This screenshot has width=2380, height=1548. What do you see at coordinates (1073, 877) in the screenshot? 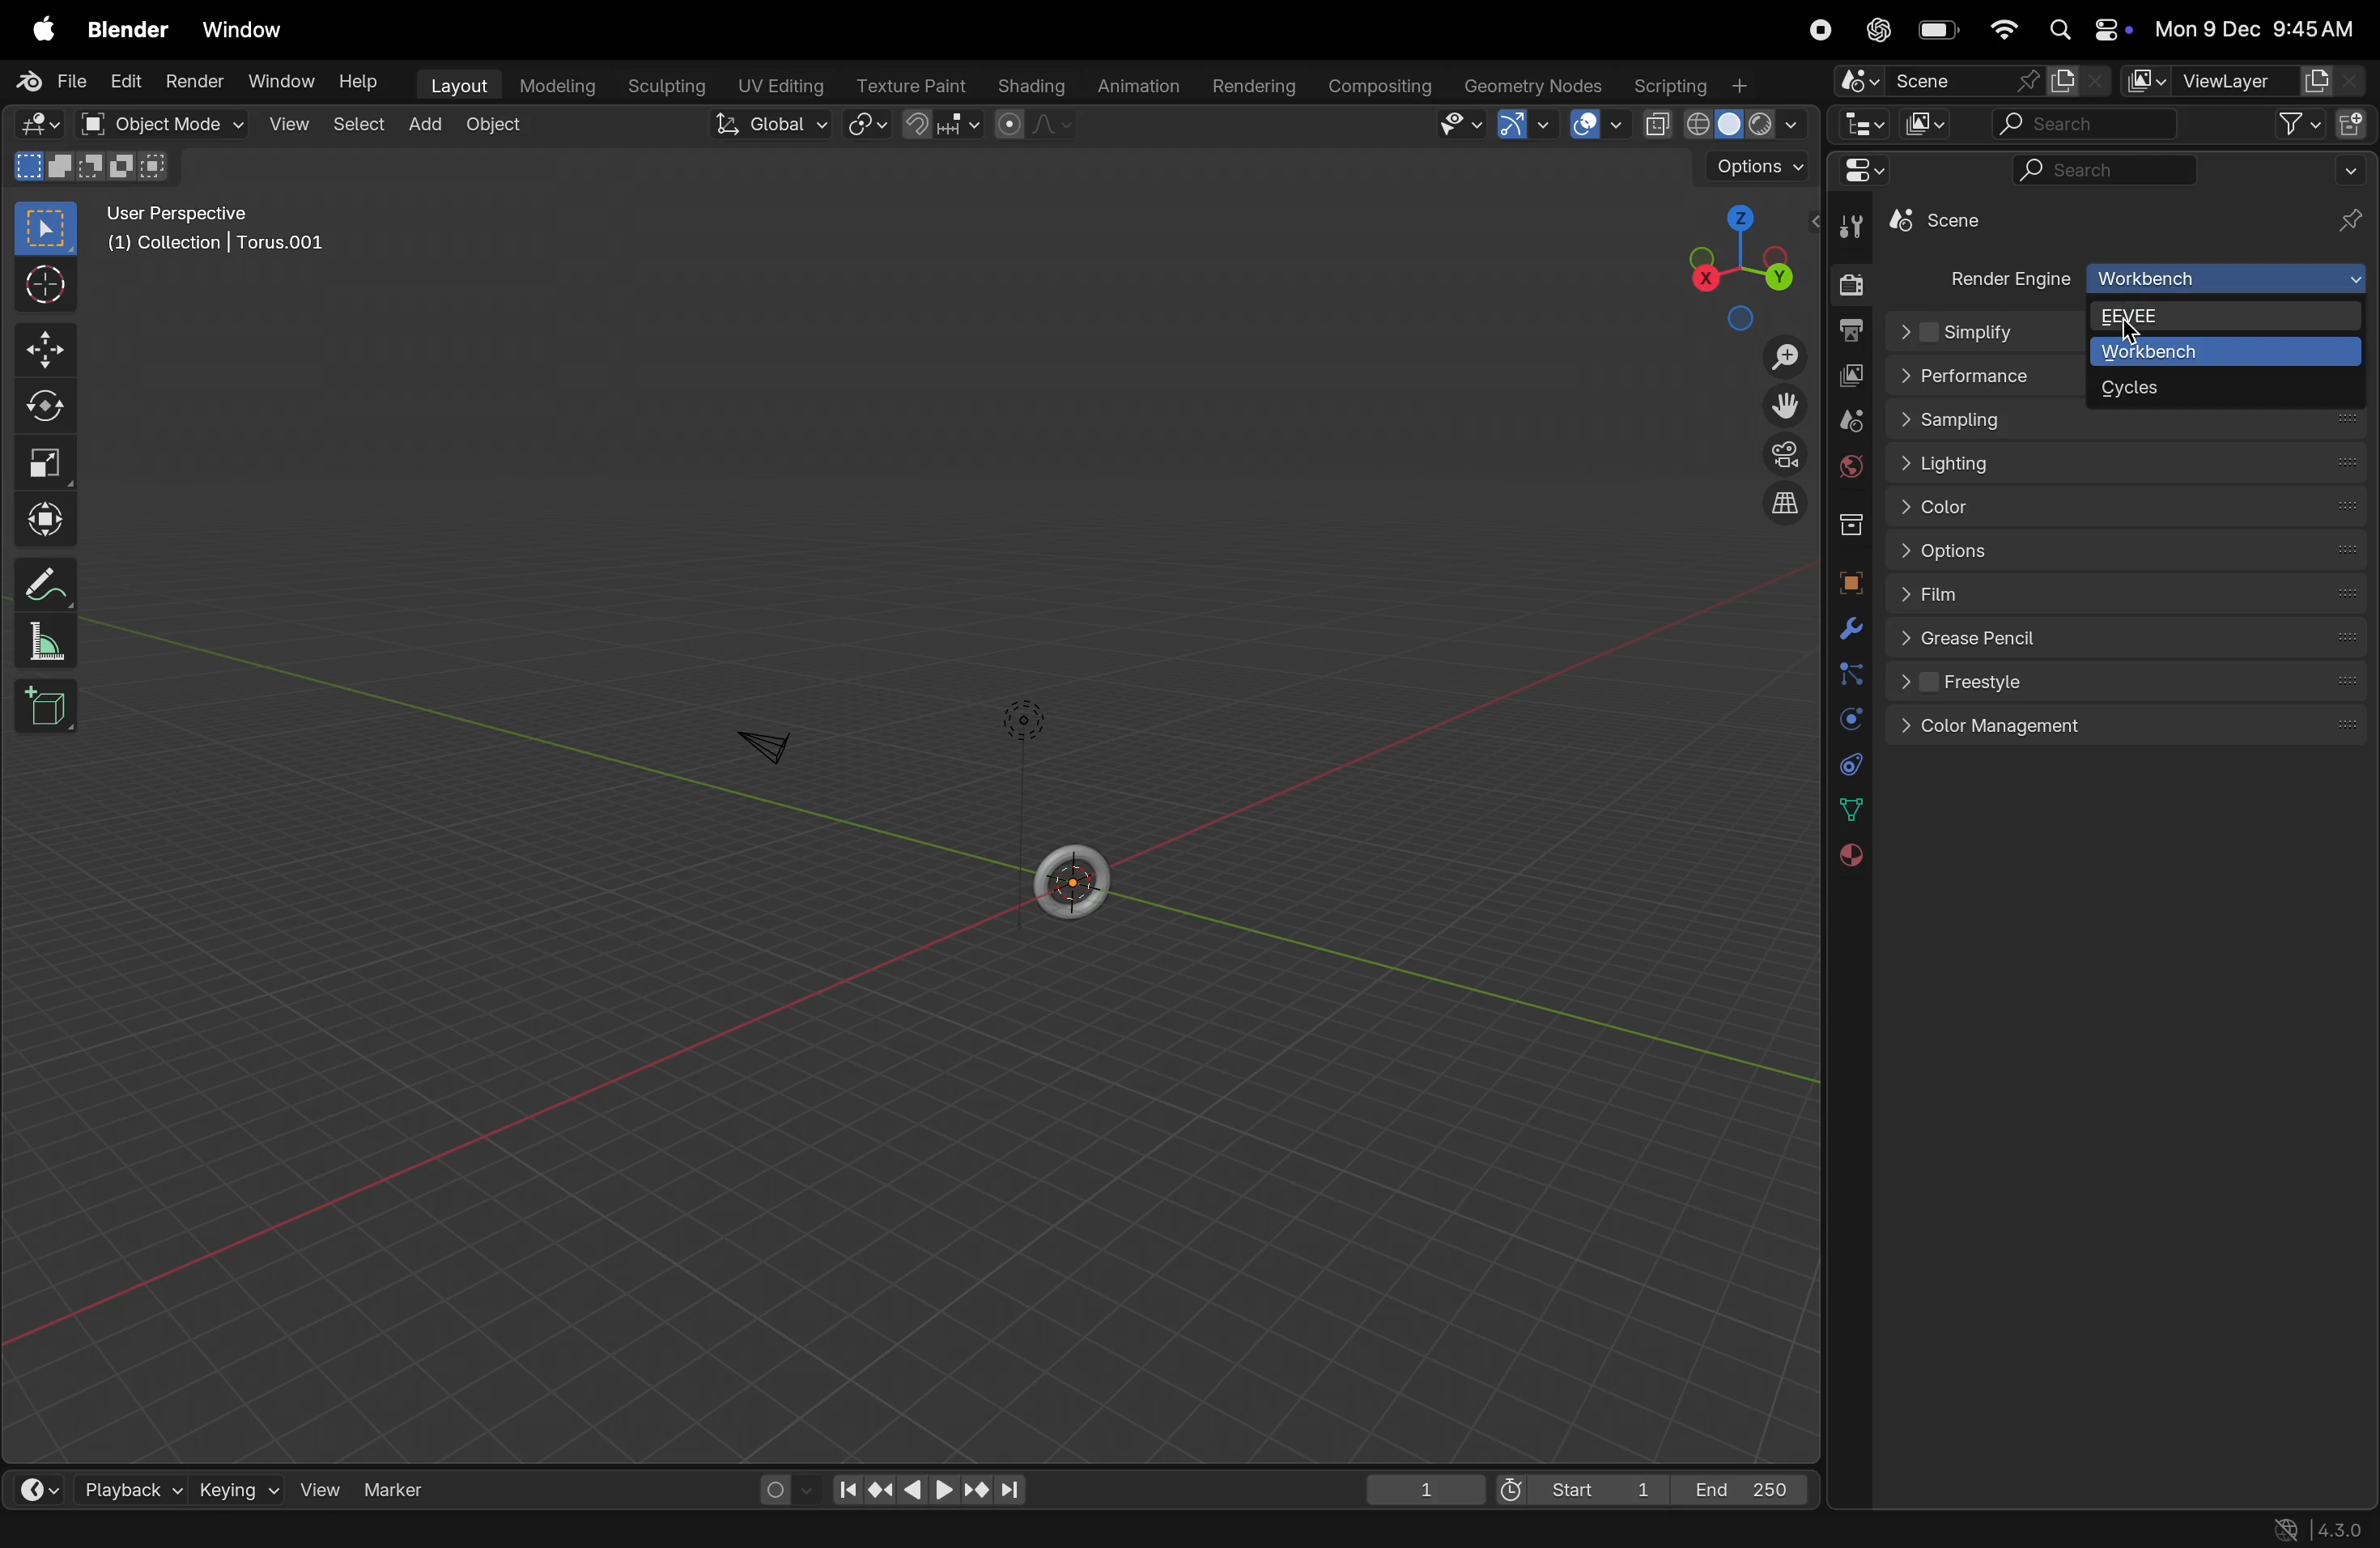
I see `torus` at bounding box center [1073, 877].